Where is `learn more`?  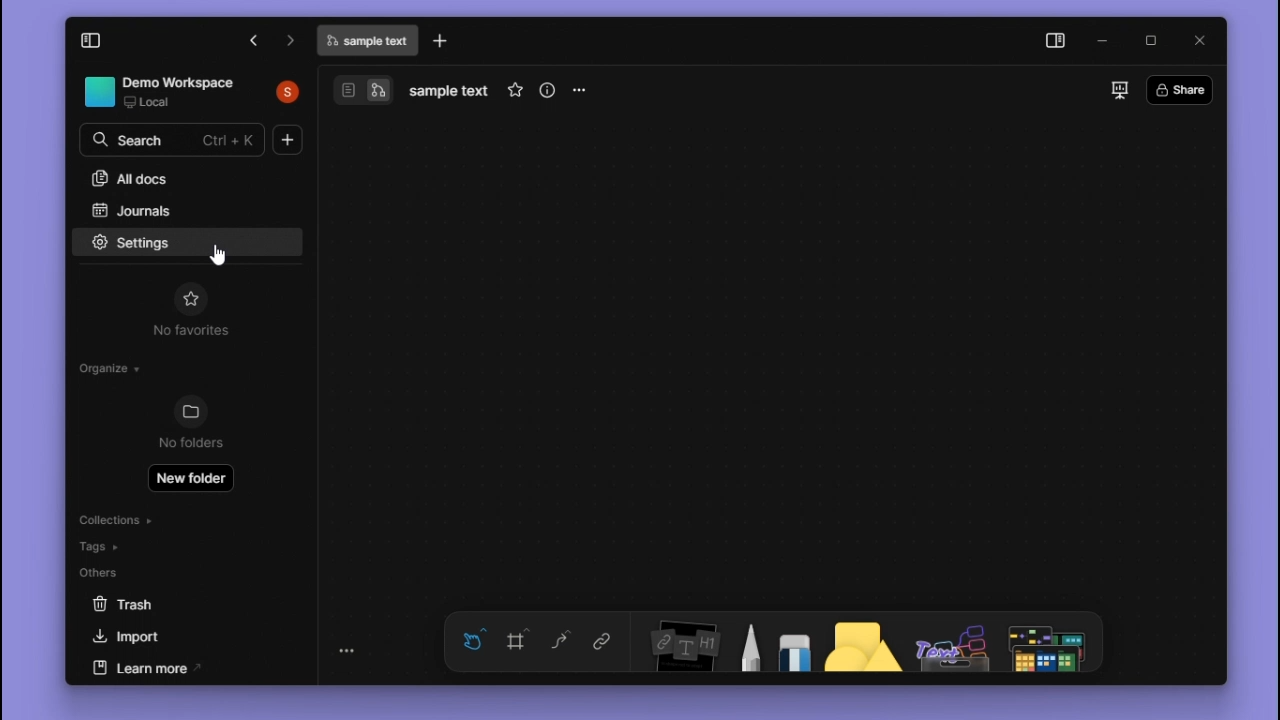 learn more is located at coordinates (176, 667).